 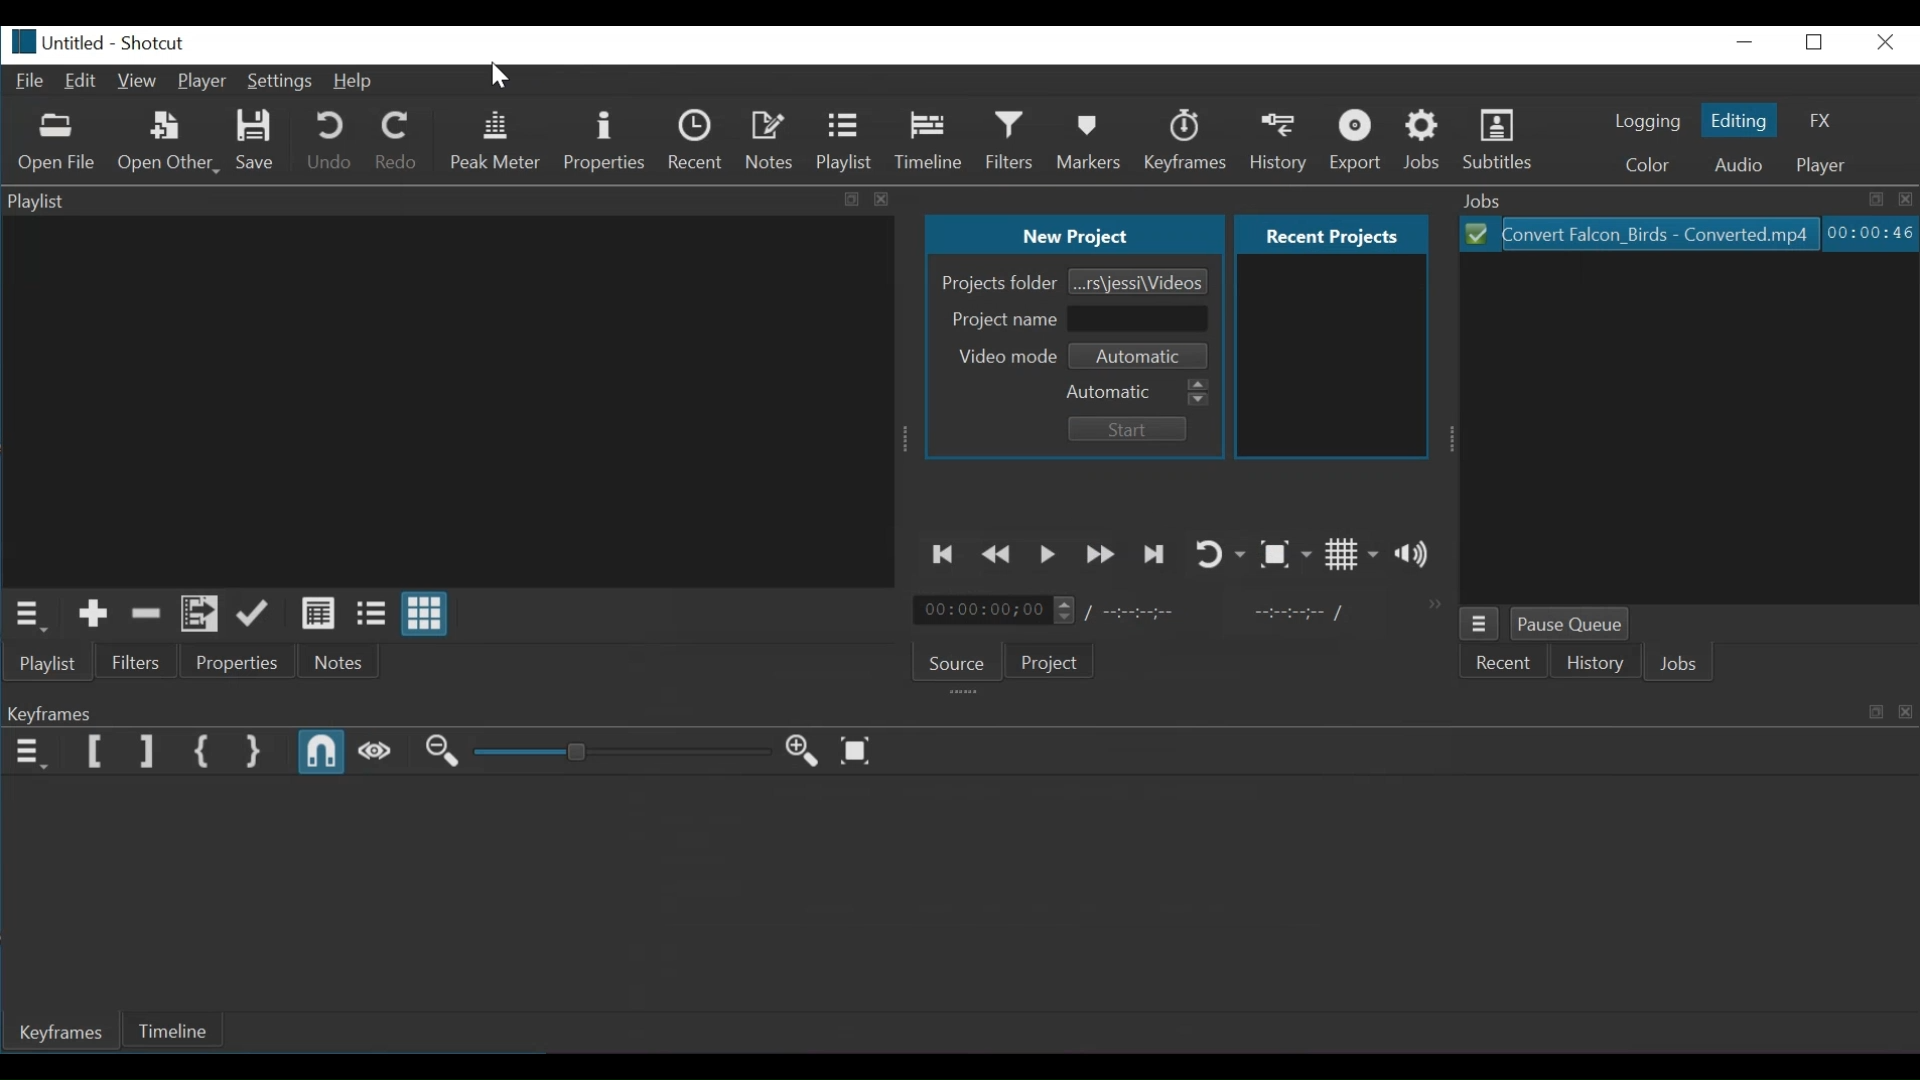 What do you see at coordinates (1690, 662) in the screenshot?
I see `Jobs` at bounding box center [1690, 662].